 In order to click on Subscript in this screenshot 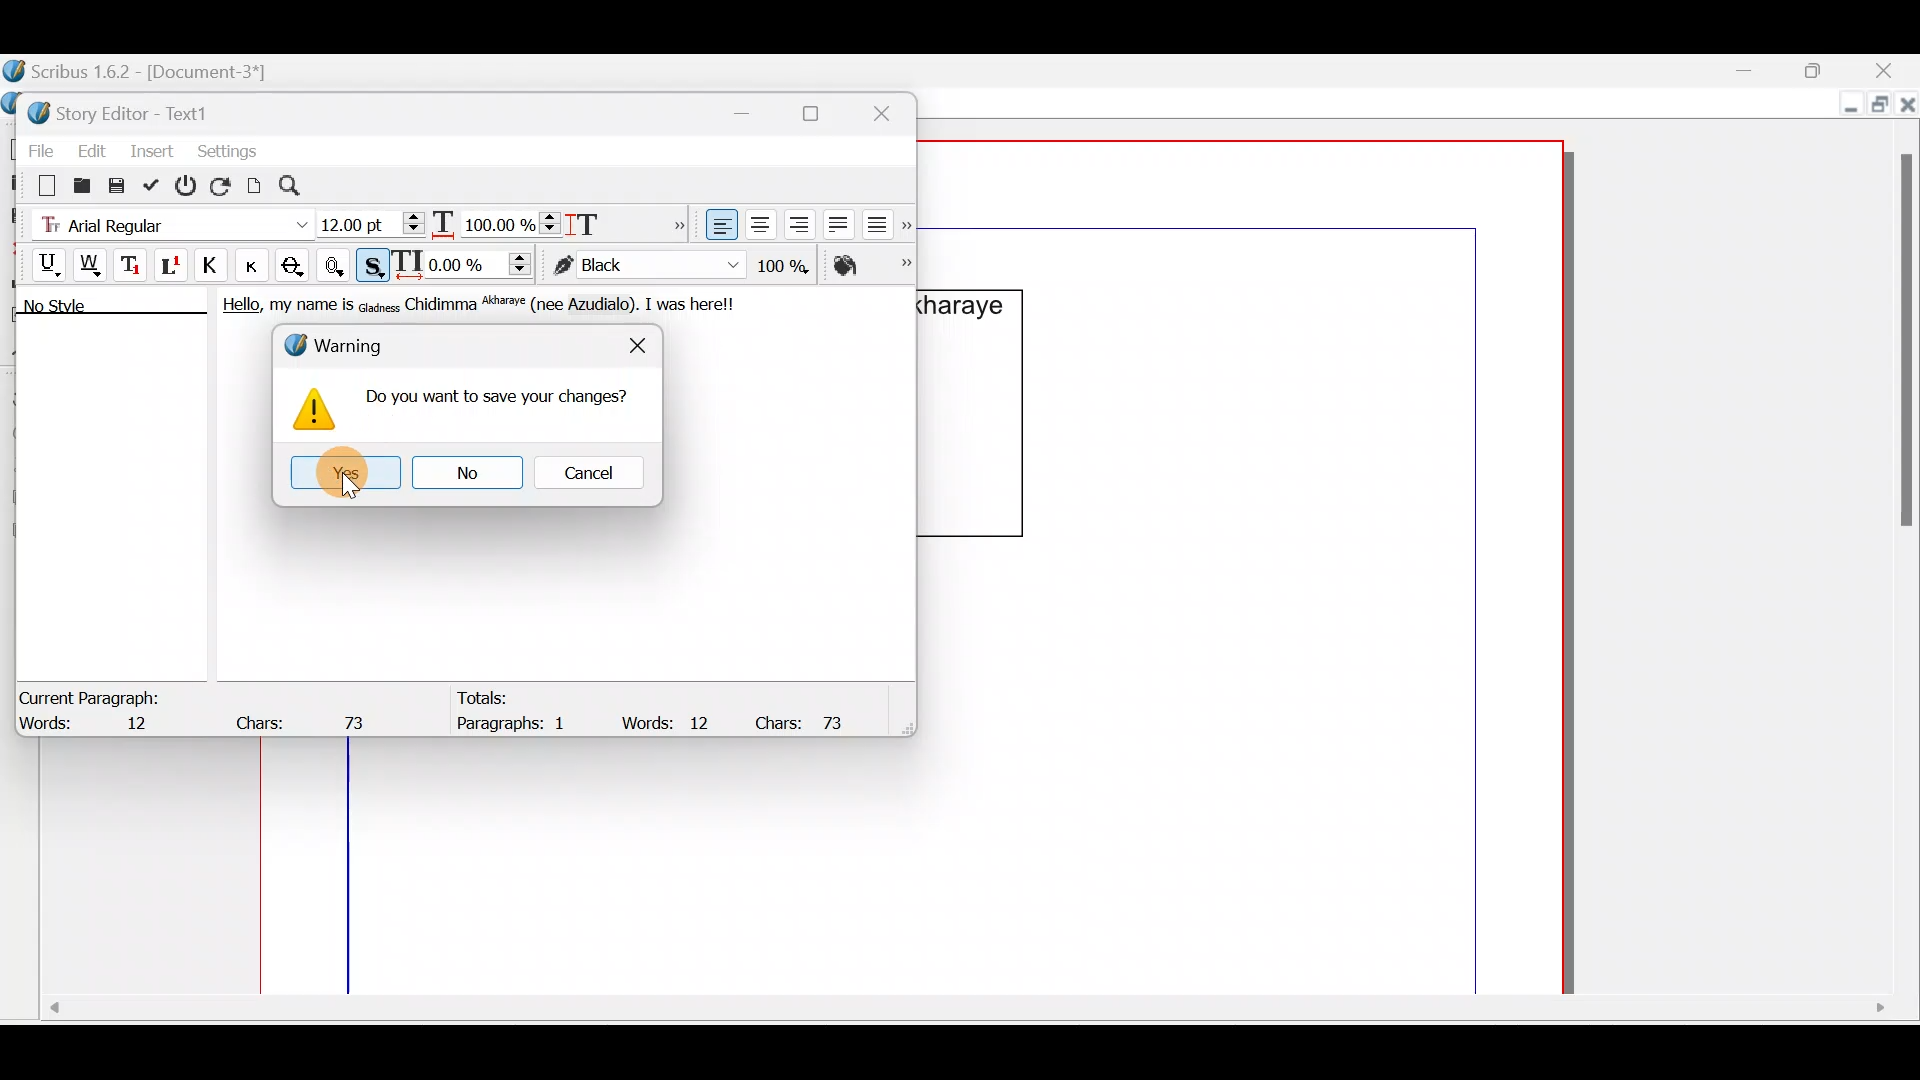, I will do `click(133, 263)`.